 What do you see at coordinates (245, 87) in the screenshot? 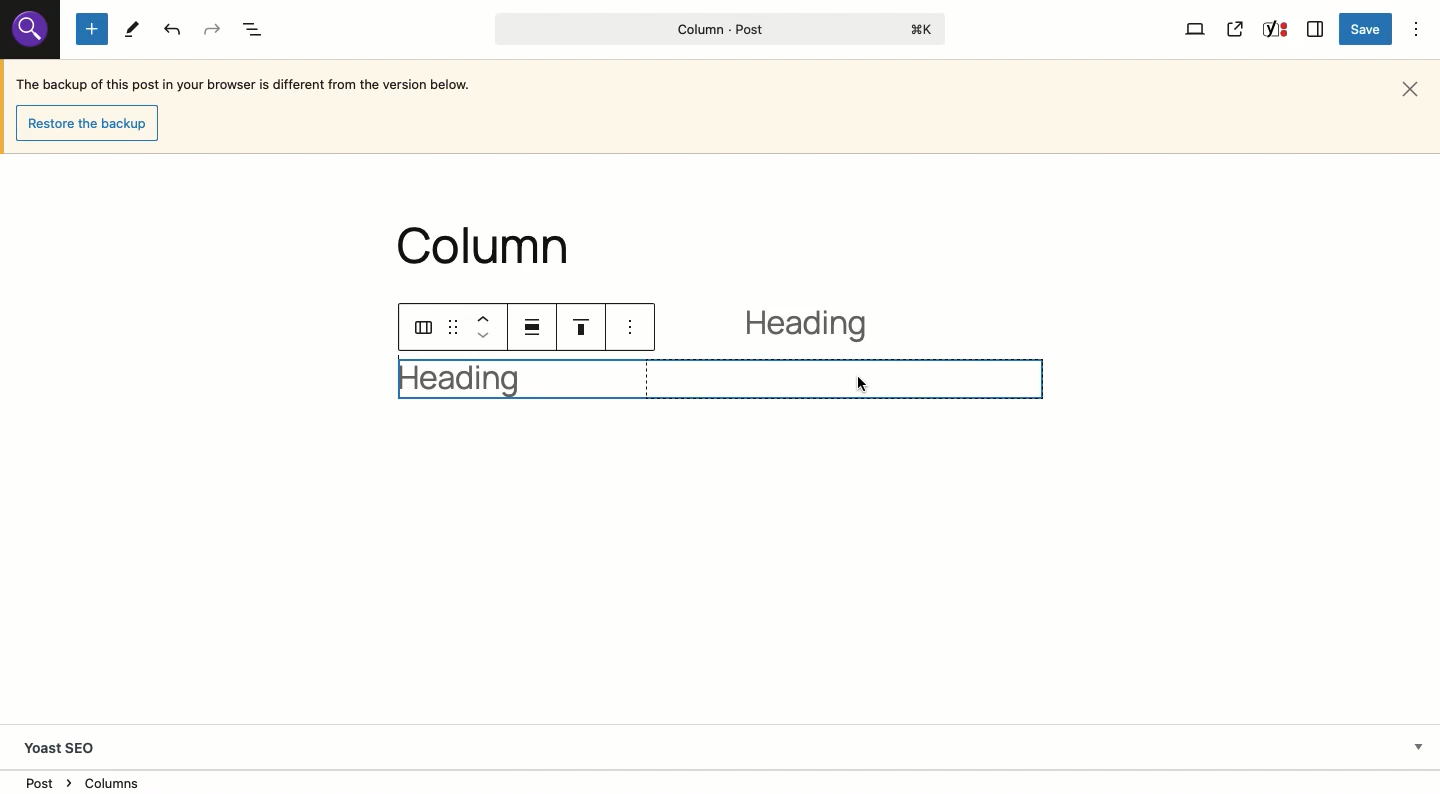
I see `The backup of this post in your browser is different from the version below.` at bounding box center [245, 87].